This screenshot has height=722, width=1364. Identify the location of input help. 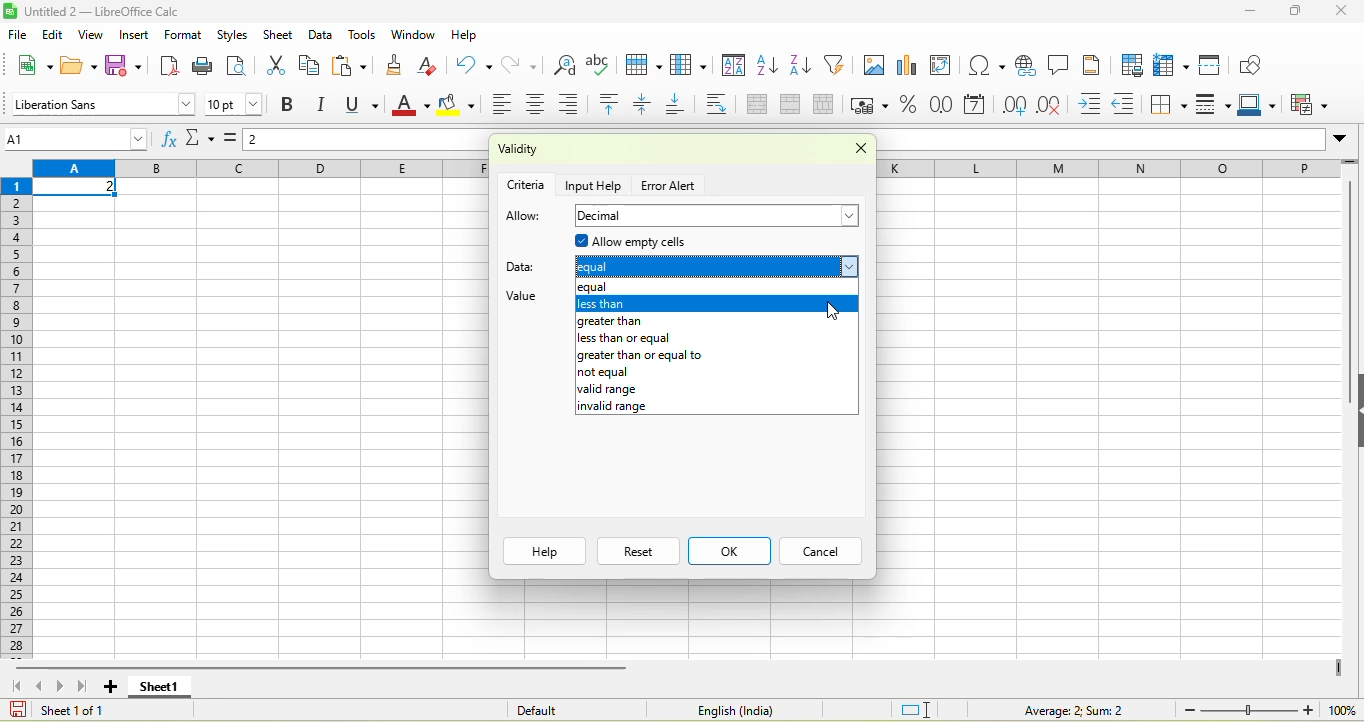
(596, 184).